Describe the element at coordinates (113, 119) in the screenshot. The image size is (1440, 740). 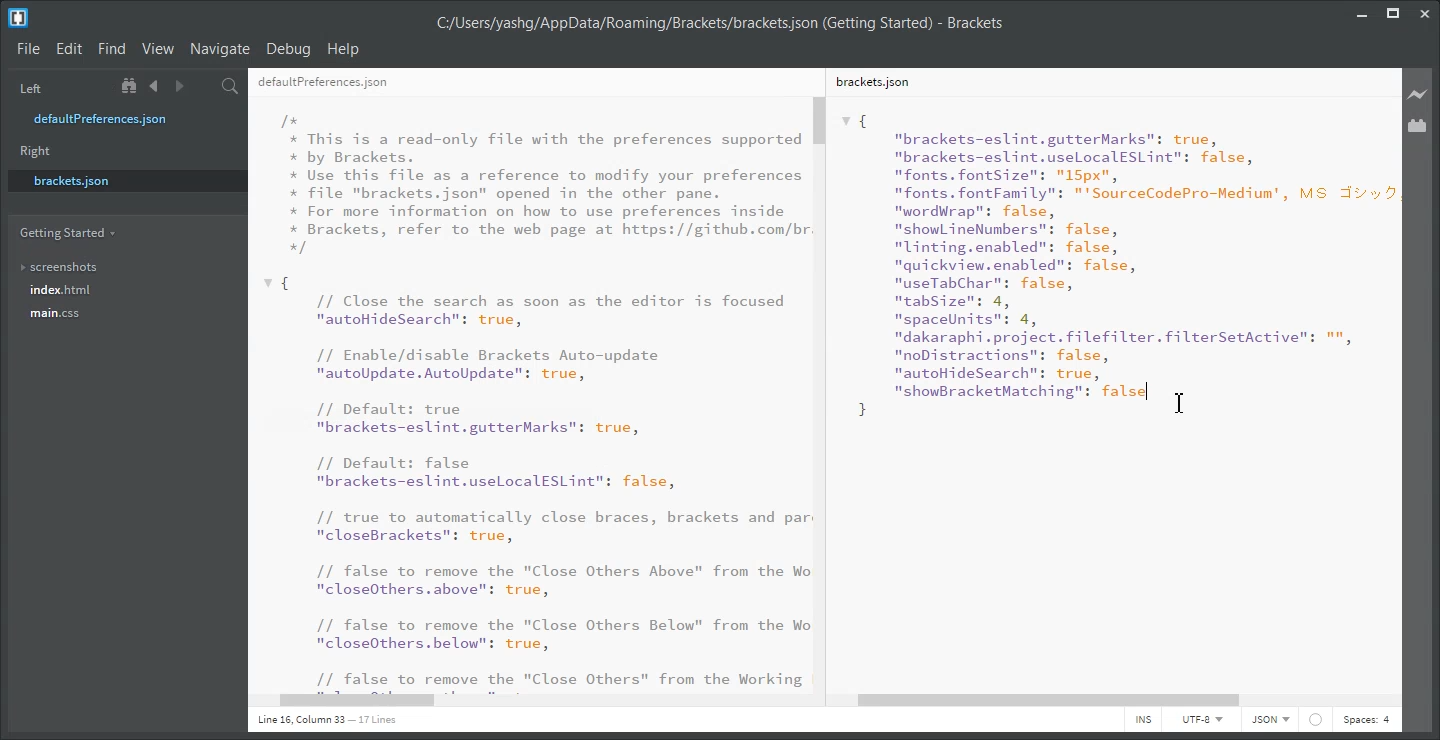
I see `defaultPreferences.json` at that location.